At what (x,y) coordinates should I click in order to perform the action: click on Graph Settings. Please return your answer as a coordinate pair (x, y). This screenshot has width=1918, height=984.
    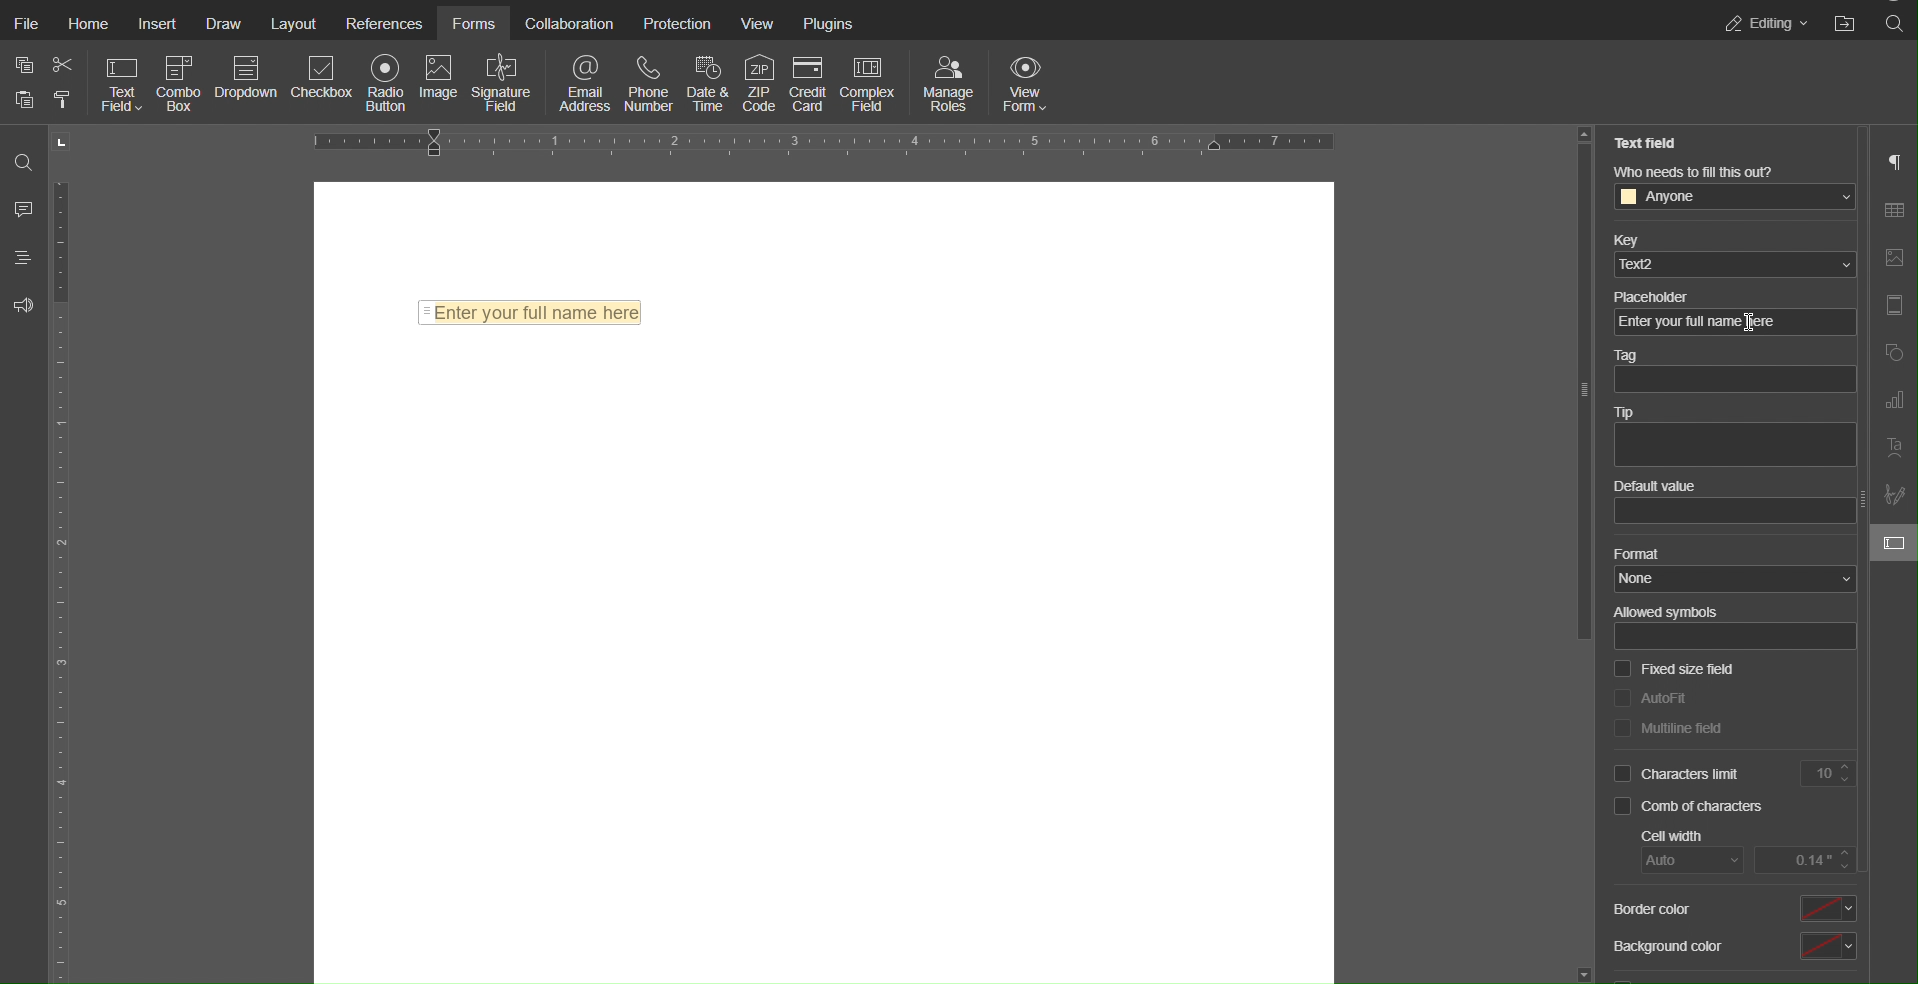
    Looking at the image, I should click on (1893, 401).